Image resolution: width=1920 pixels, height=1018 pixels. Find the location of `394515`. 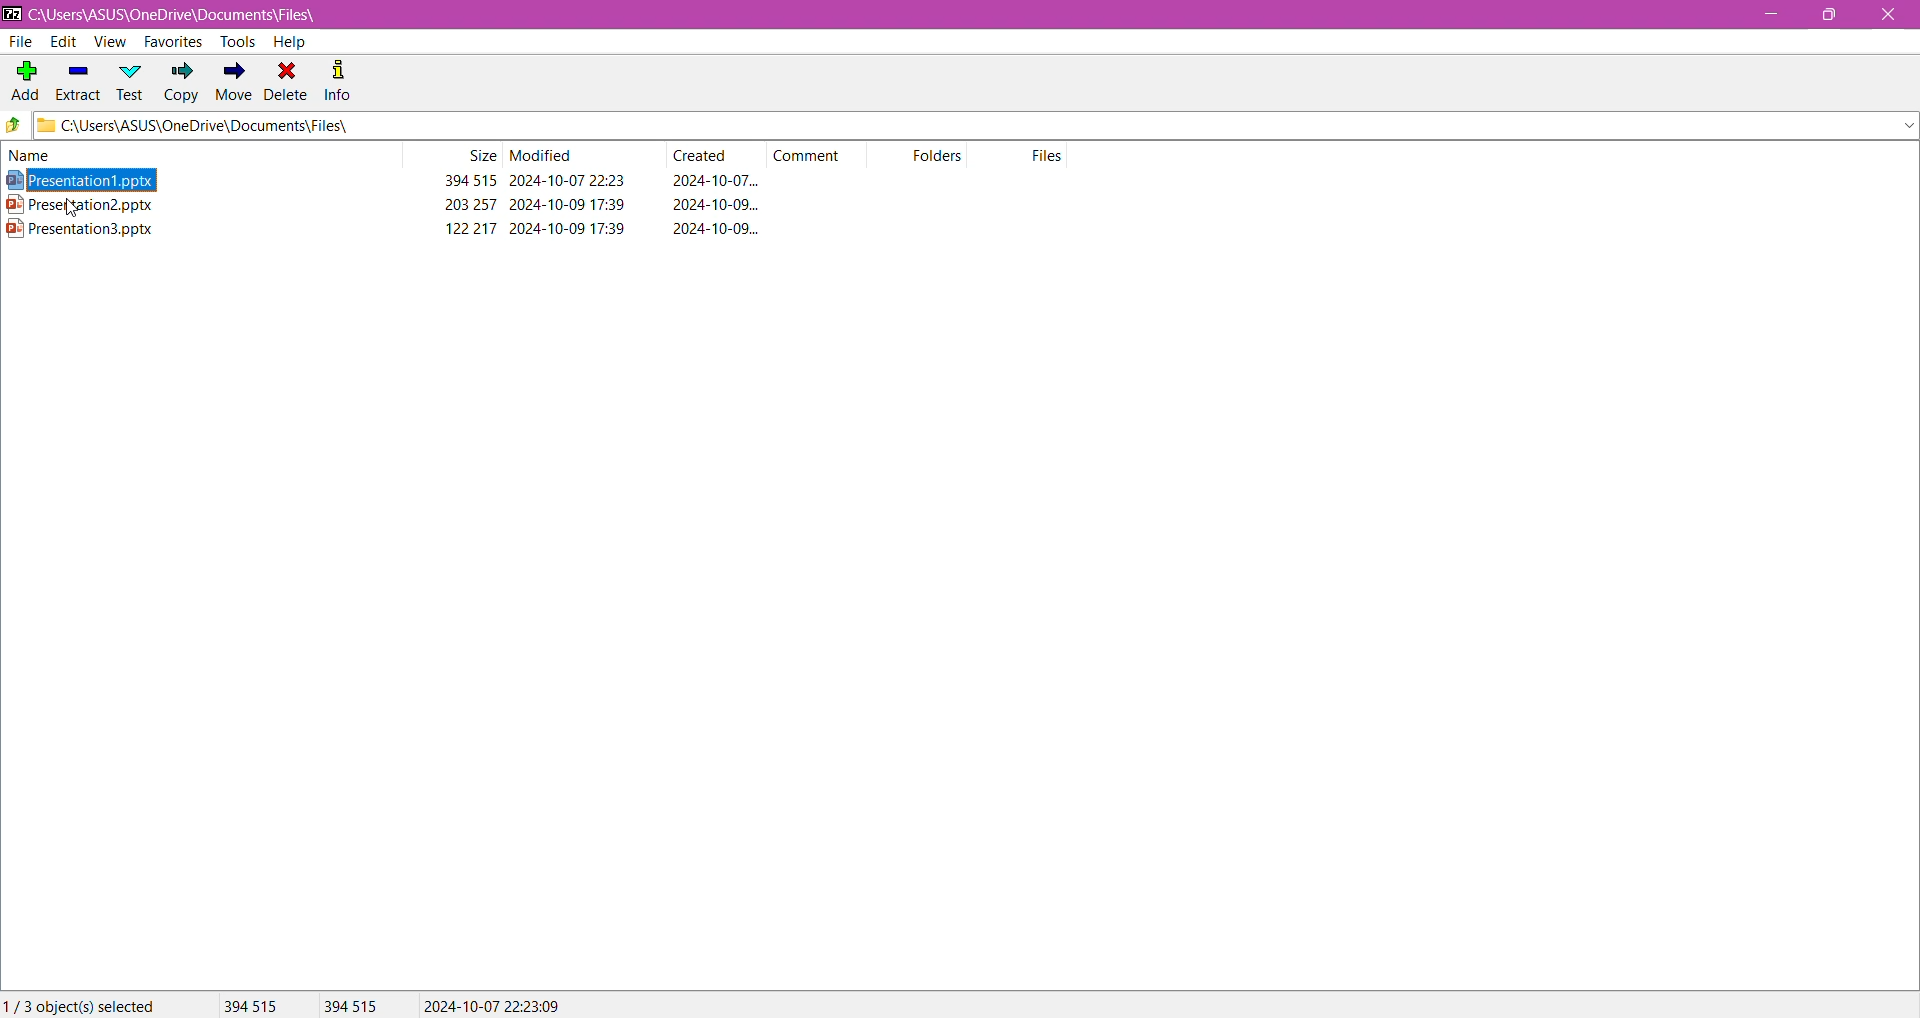

394515 is located at coordinates (249, 1005).